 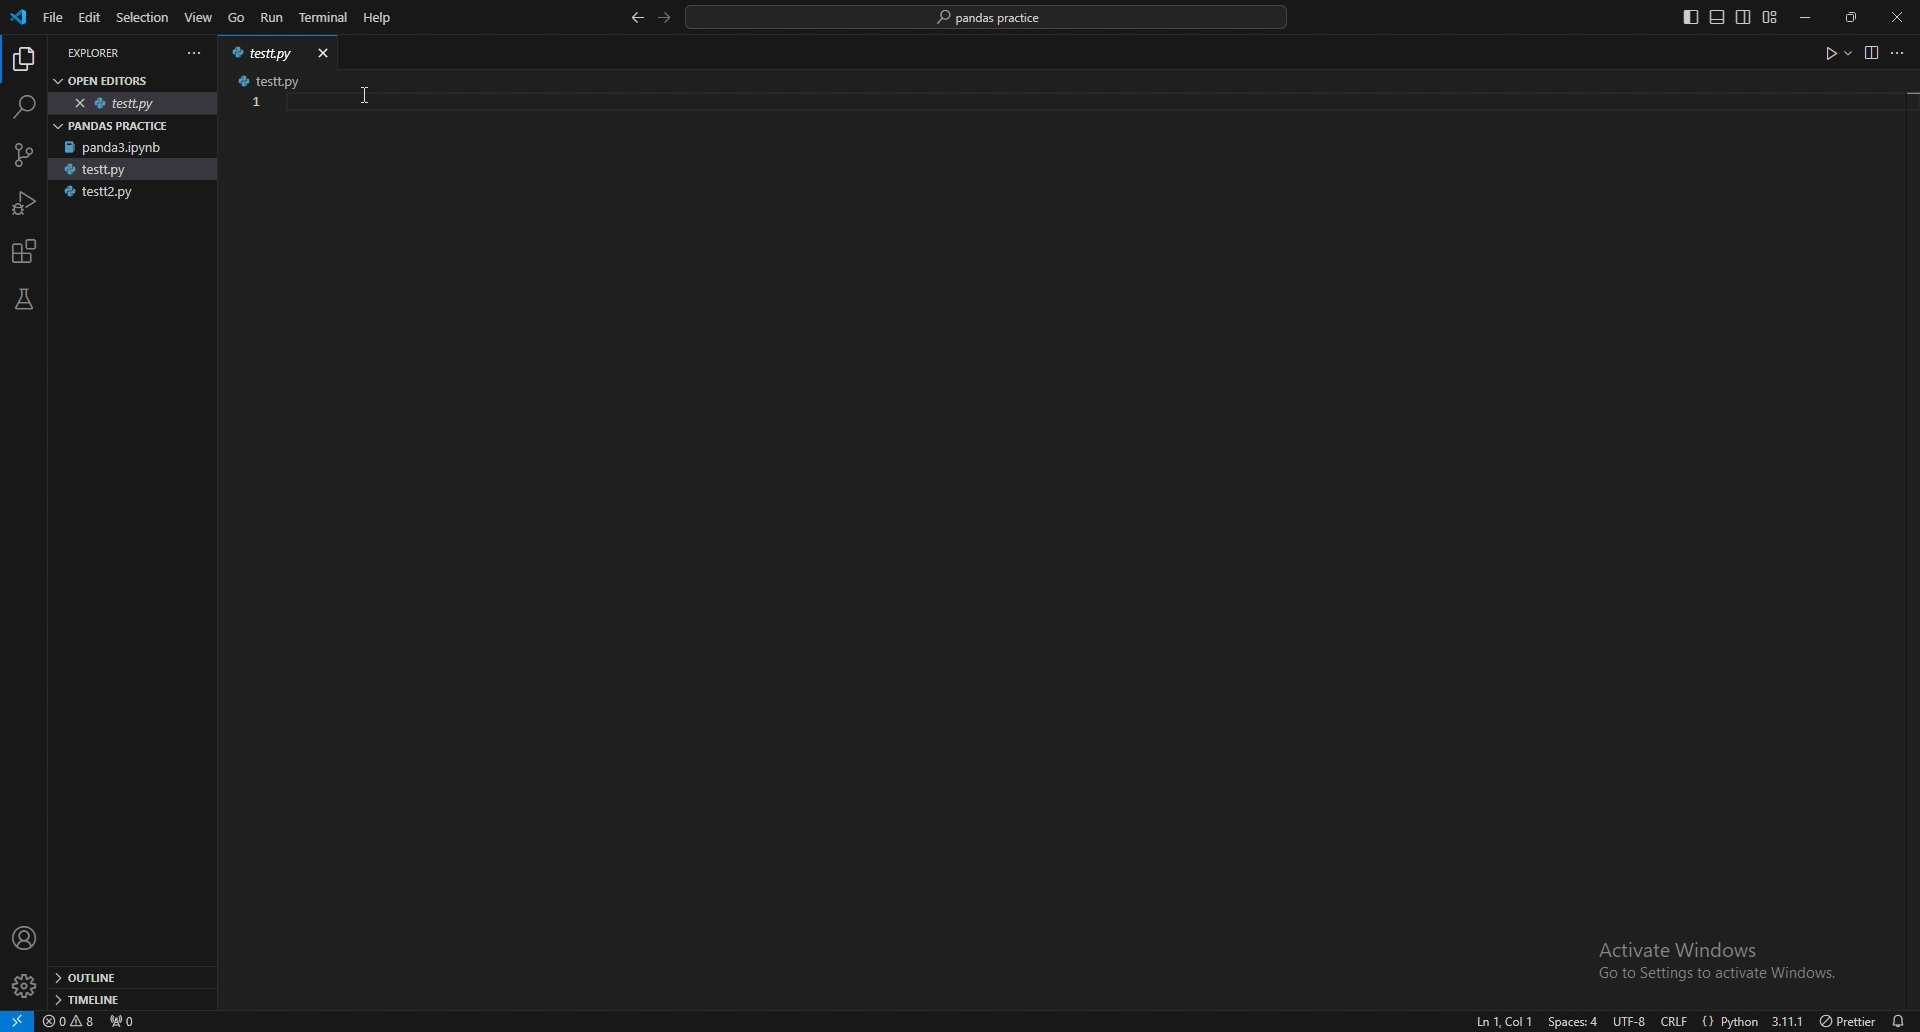 What do you see at coordinates (1847, 1019) in the screenshot?
I see `) Prettier` at bounding box center [1847, 1019].